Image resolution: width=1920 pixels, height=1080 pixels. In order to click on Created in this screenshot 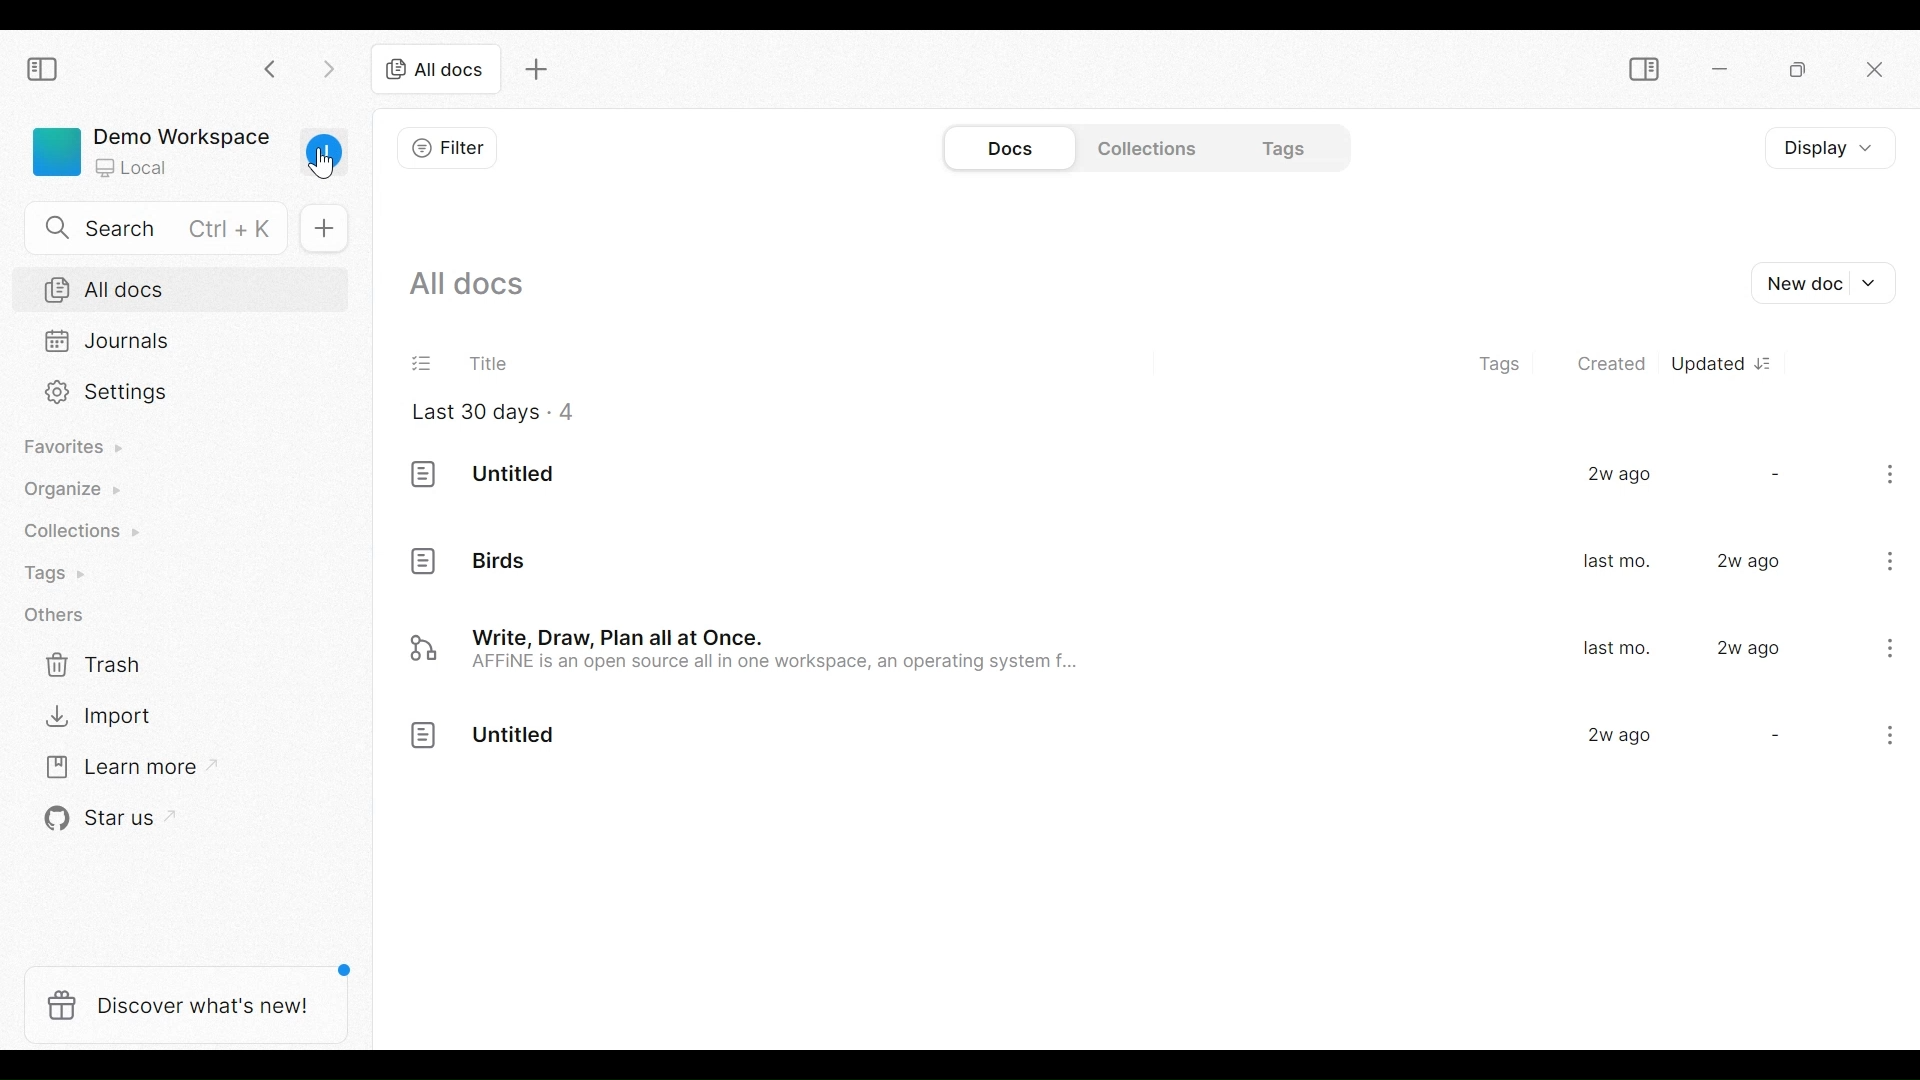, I will do `click(1609, 360)`.